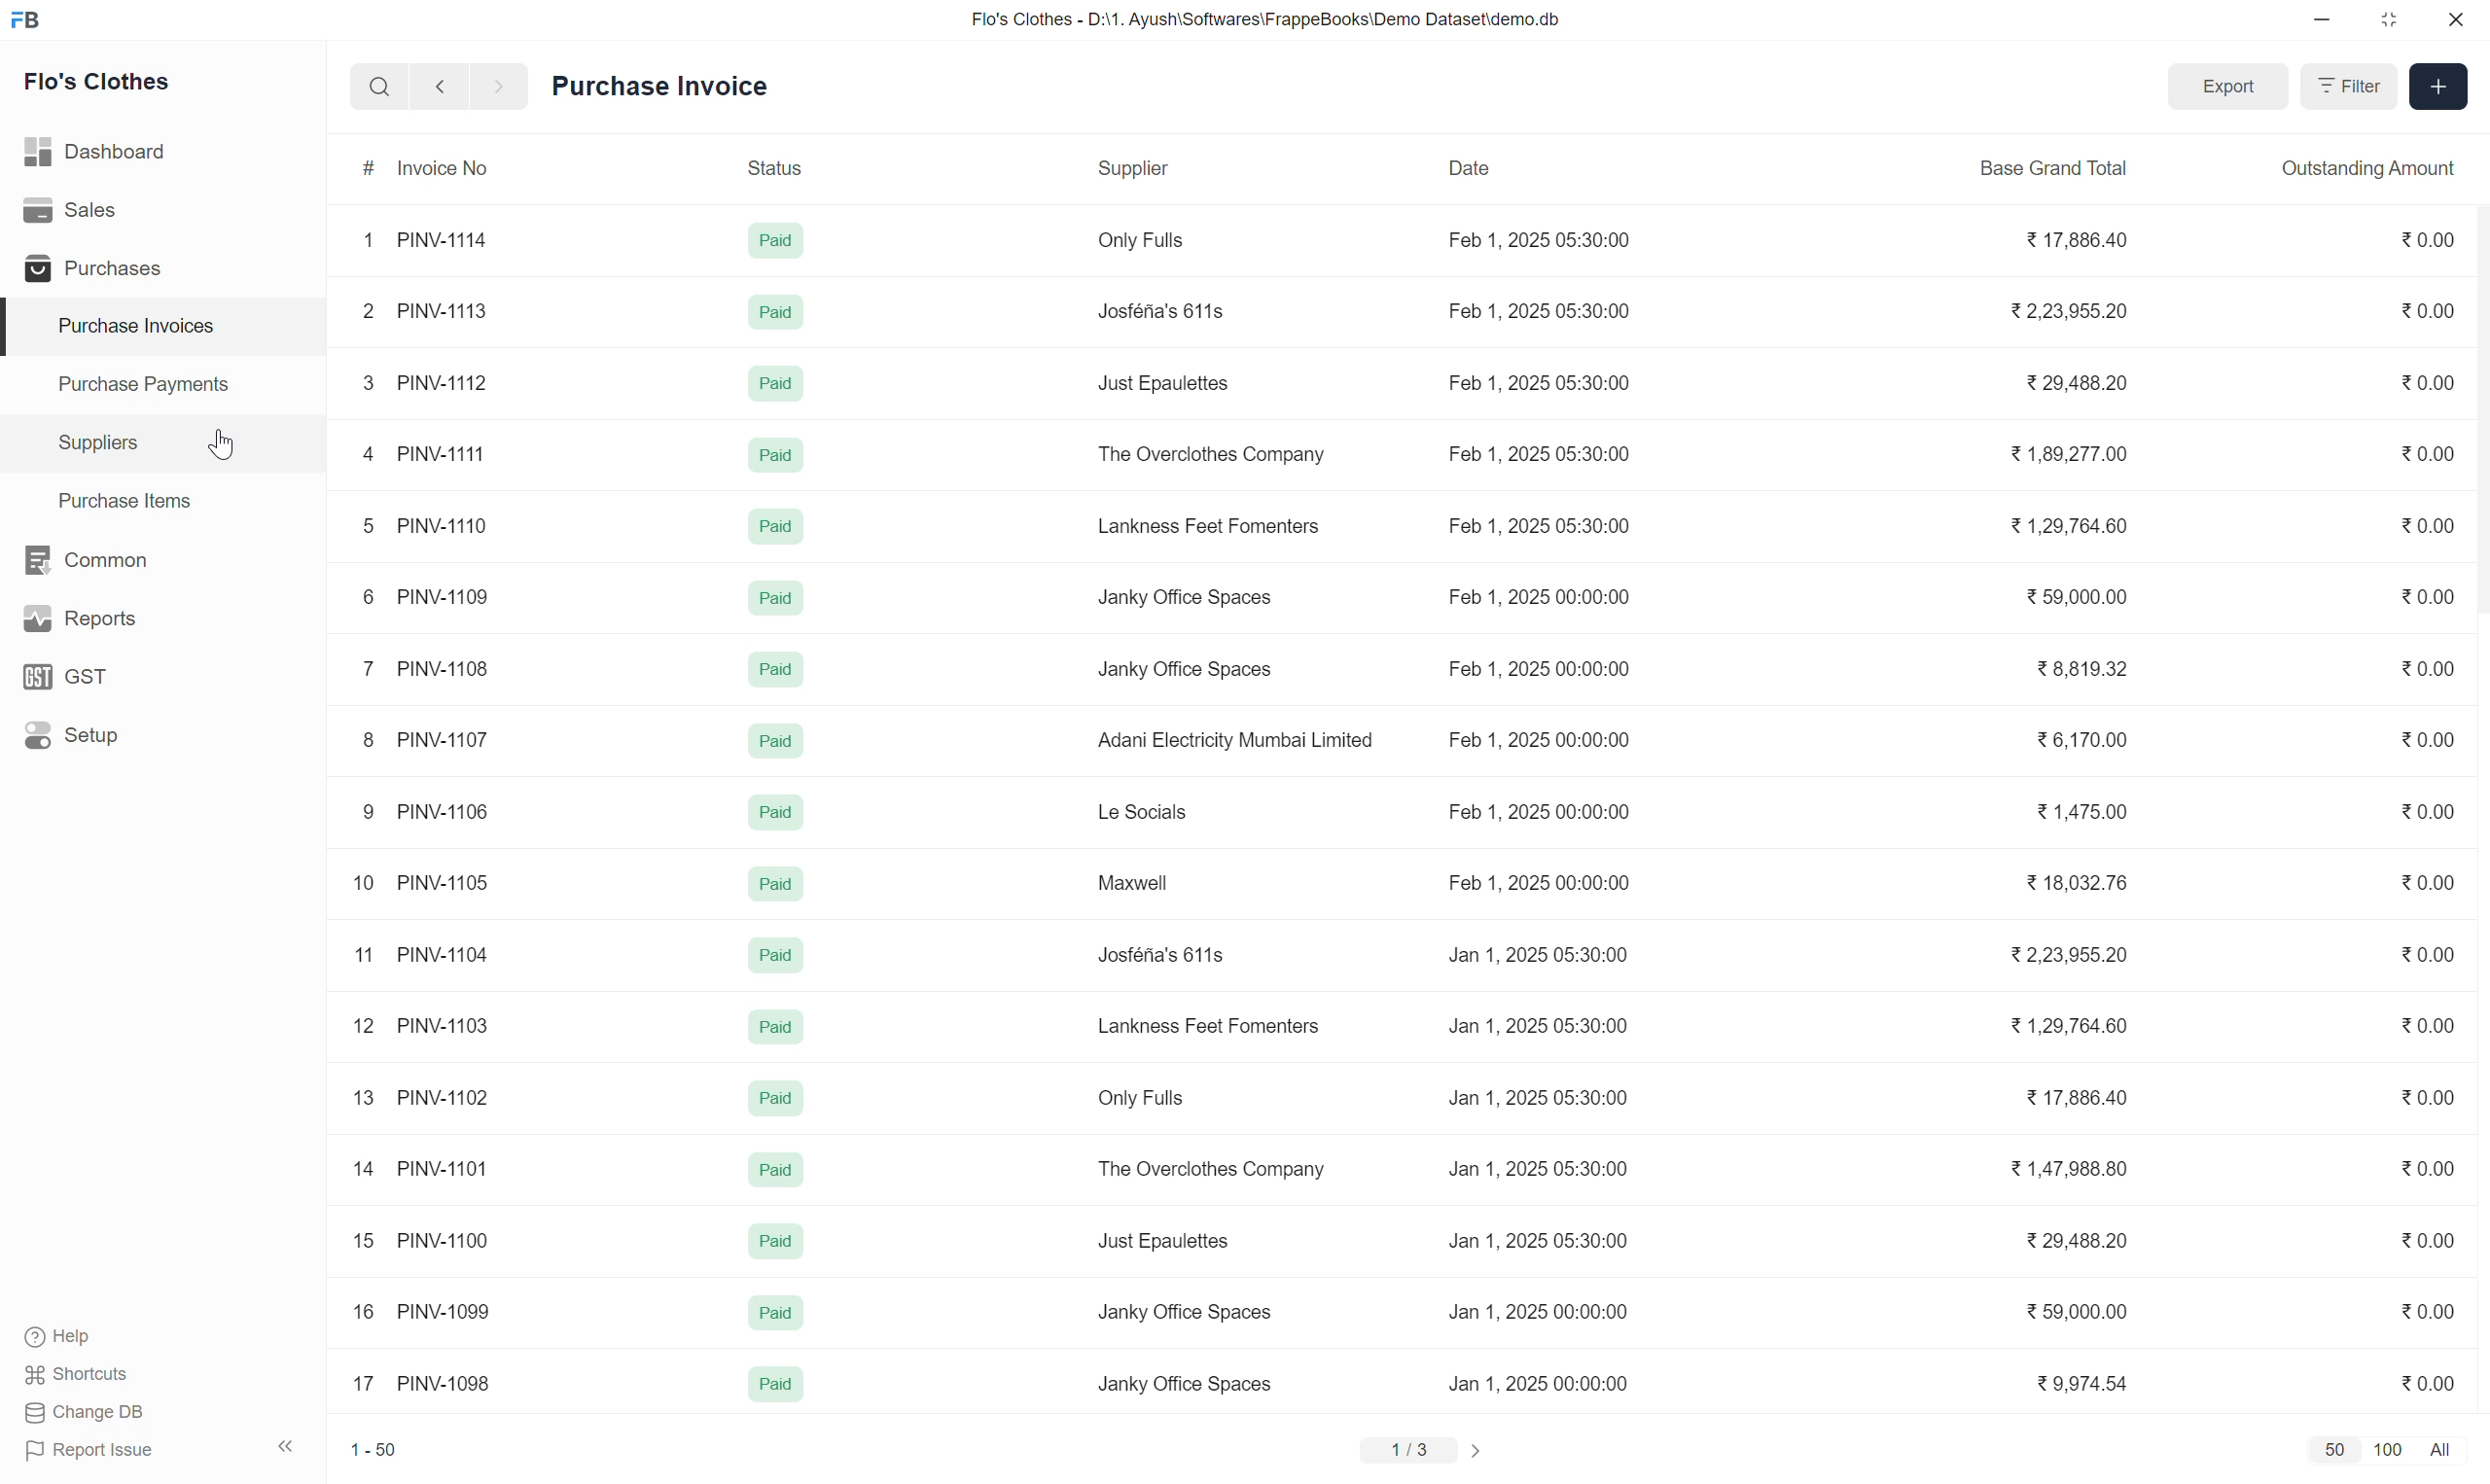  Describe the element at coordinates (1539, 810) in the screenshot. I see `Feb 1, 2025 00:00:00` at that location.